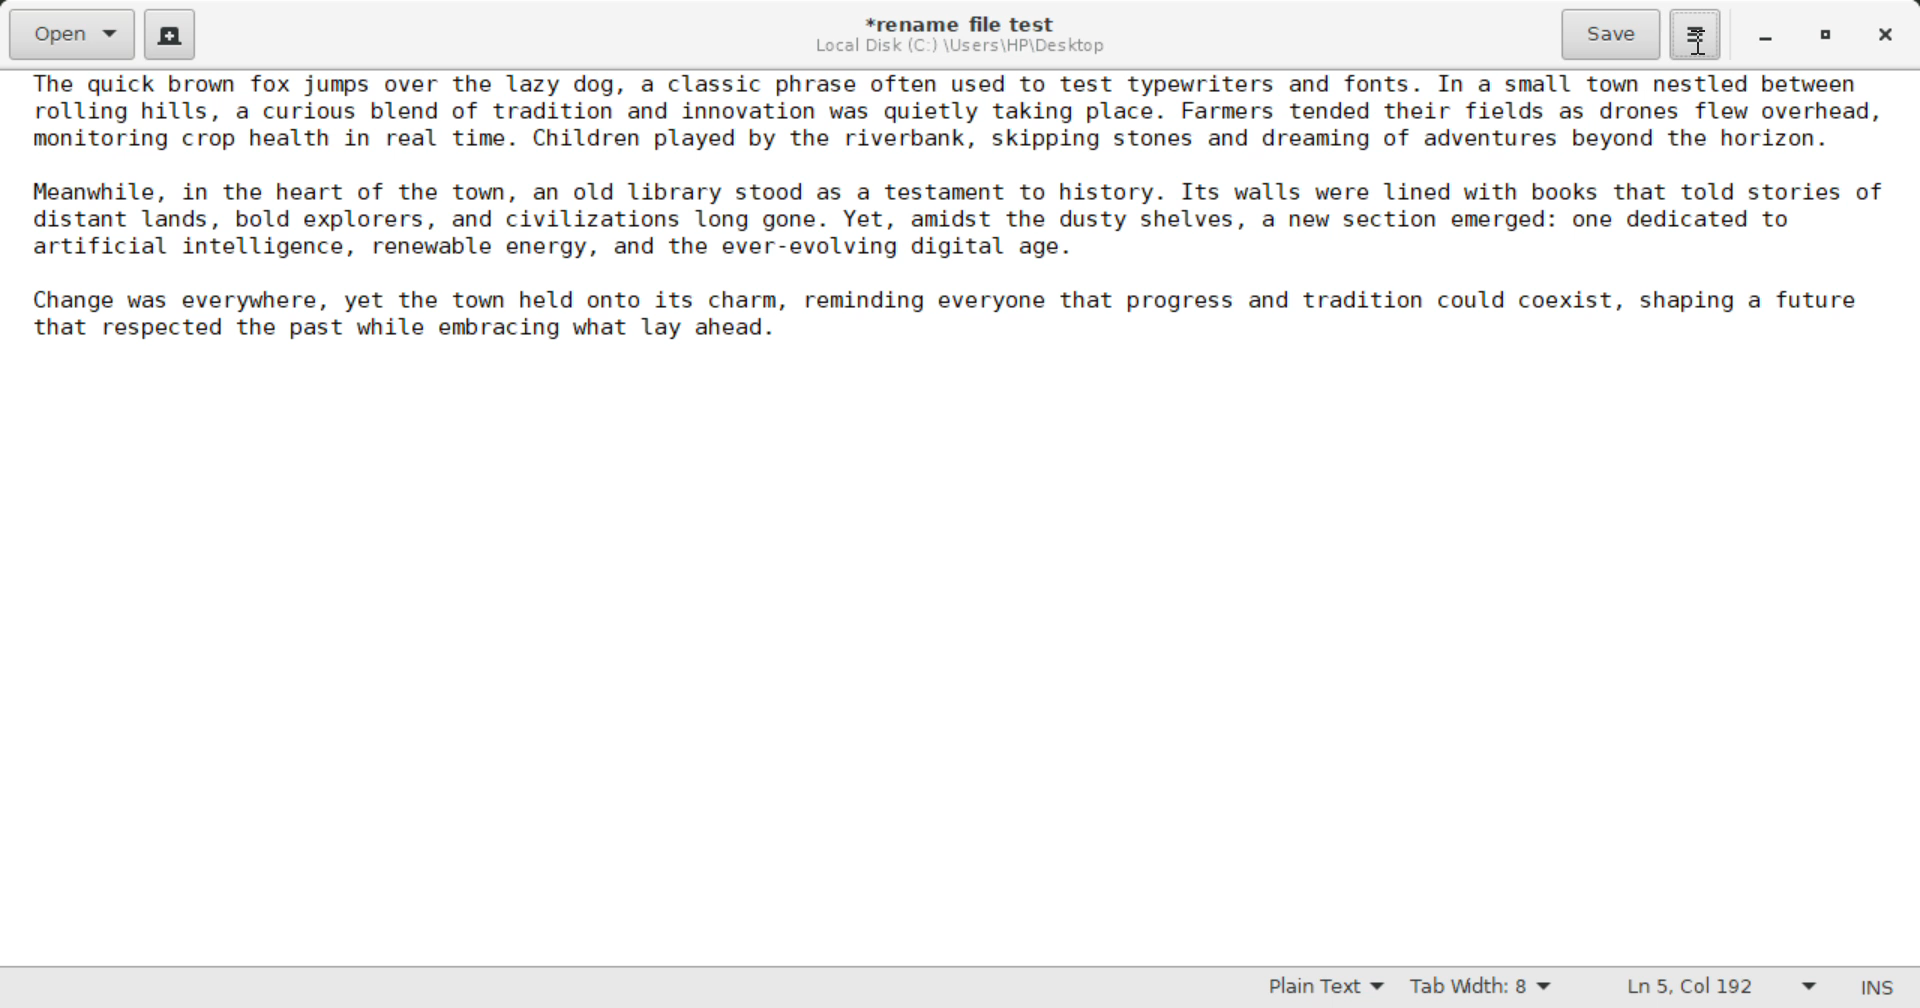 The height and width of the screenshot is (1008, 1920). Describe the element at coordinates (168, 32) in the screenshot. I see `Create New Document` at that location.